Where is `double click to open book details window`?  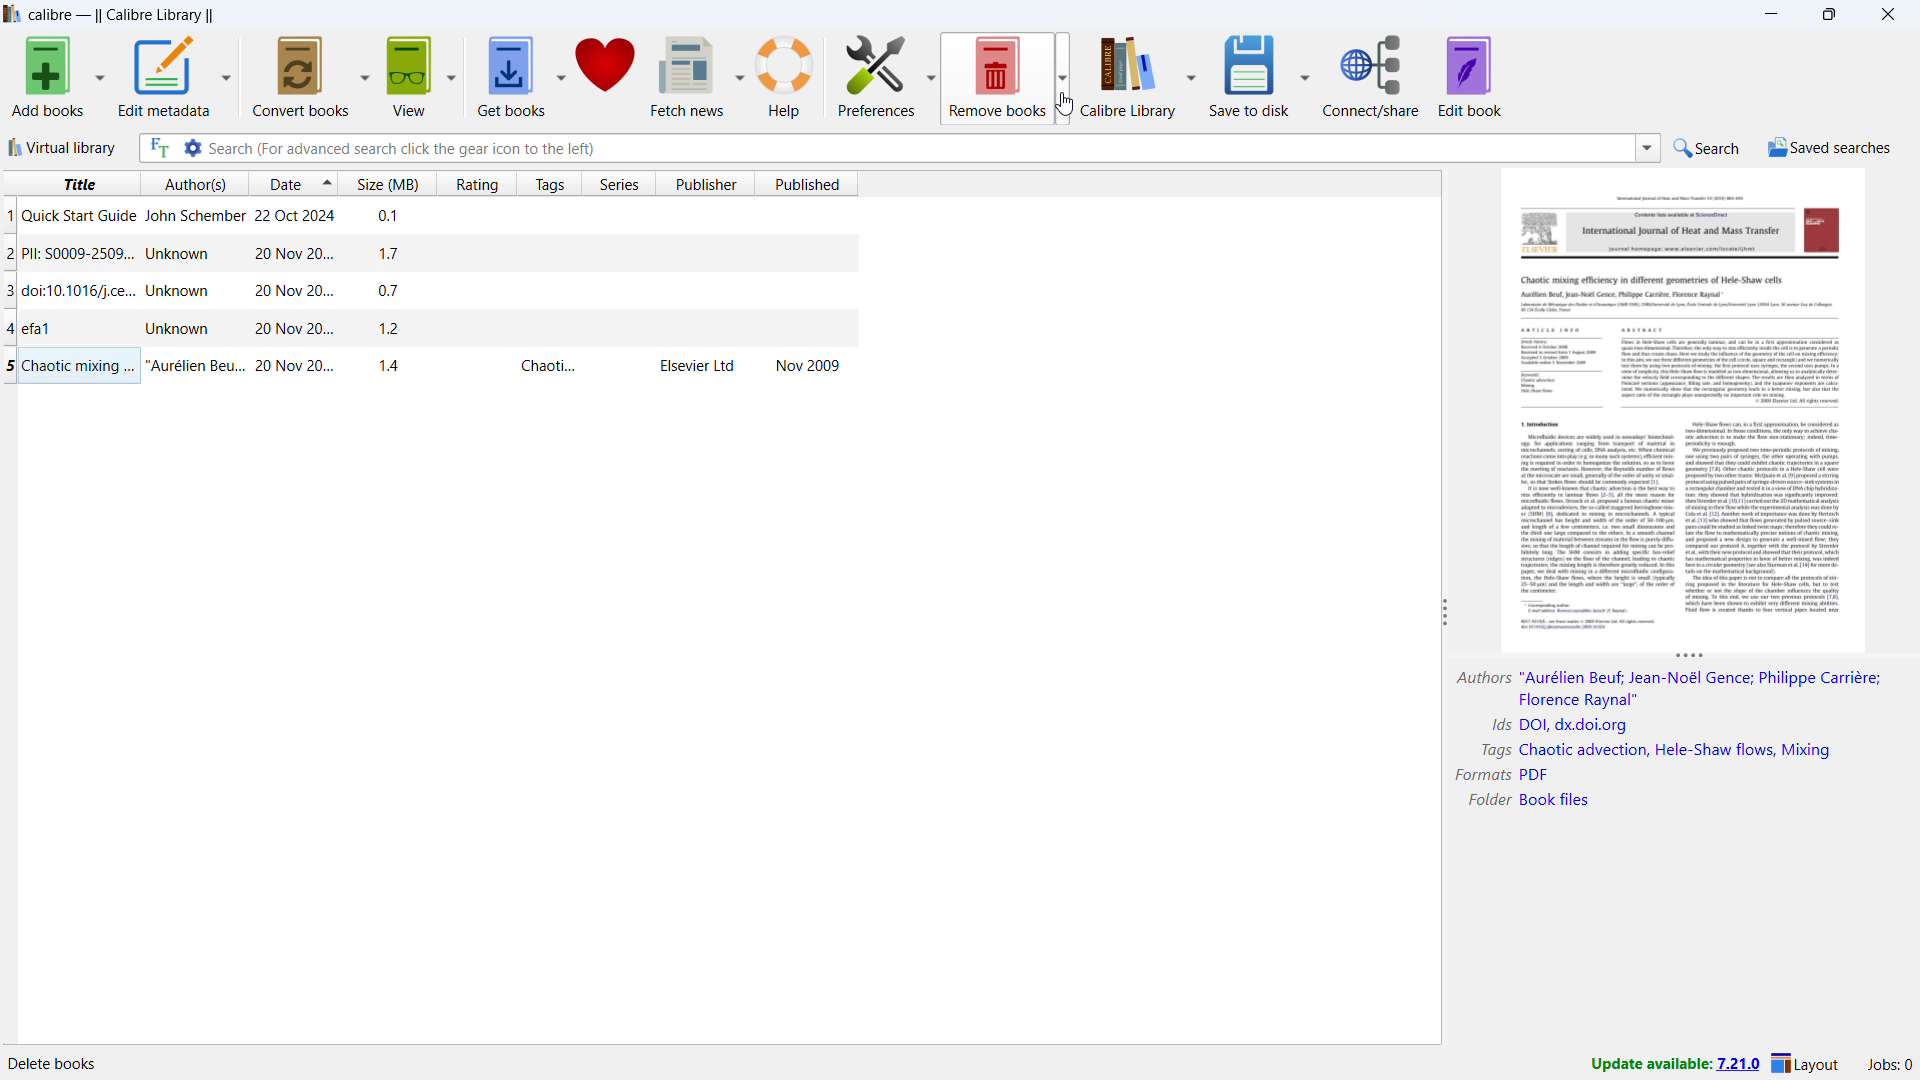
double click to open book details window is located at coordinates (1686, 407).